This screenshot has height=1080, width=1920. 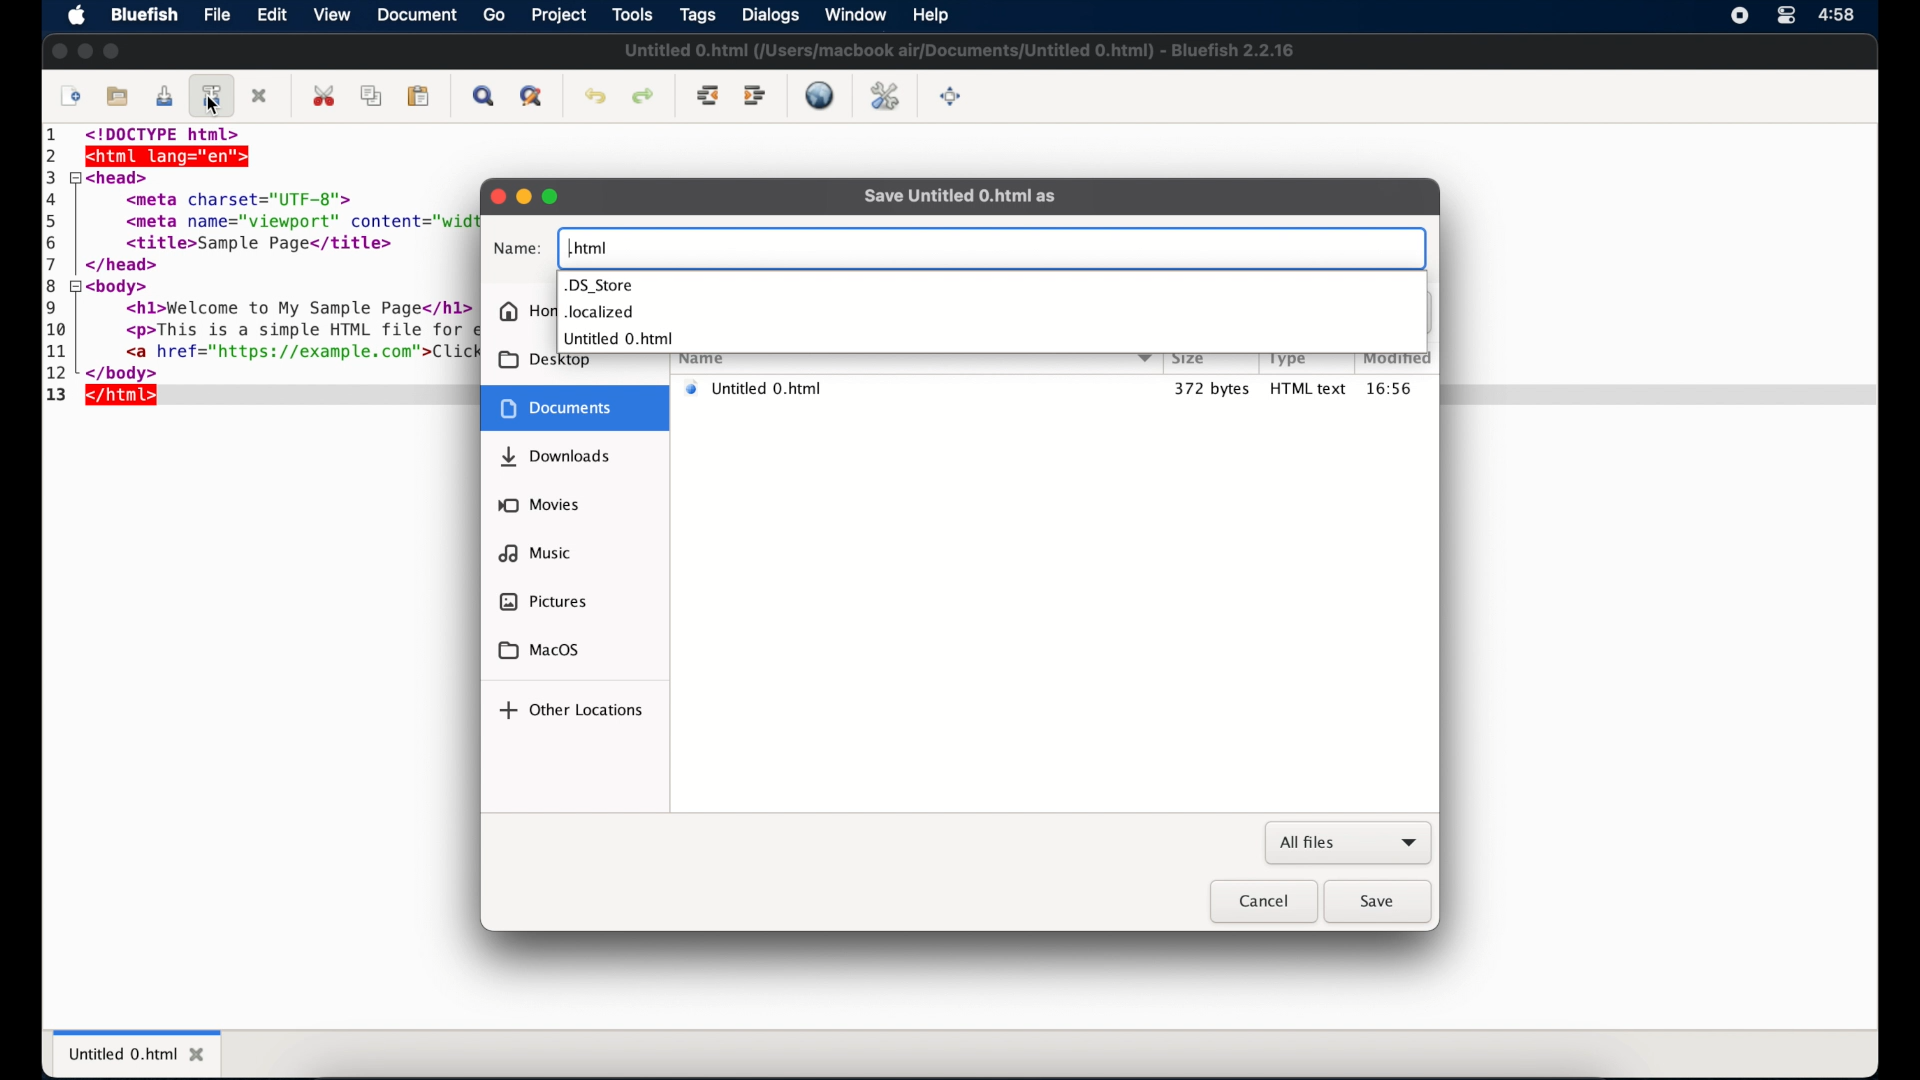 I want to click on <meta charset="UTF-8">, so click(x=247, y=197).